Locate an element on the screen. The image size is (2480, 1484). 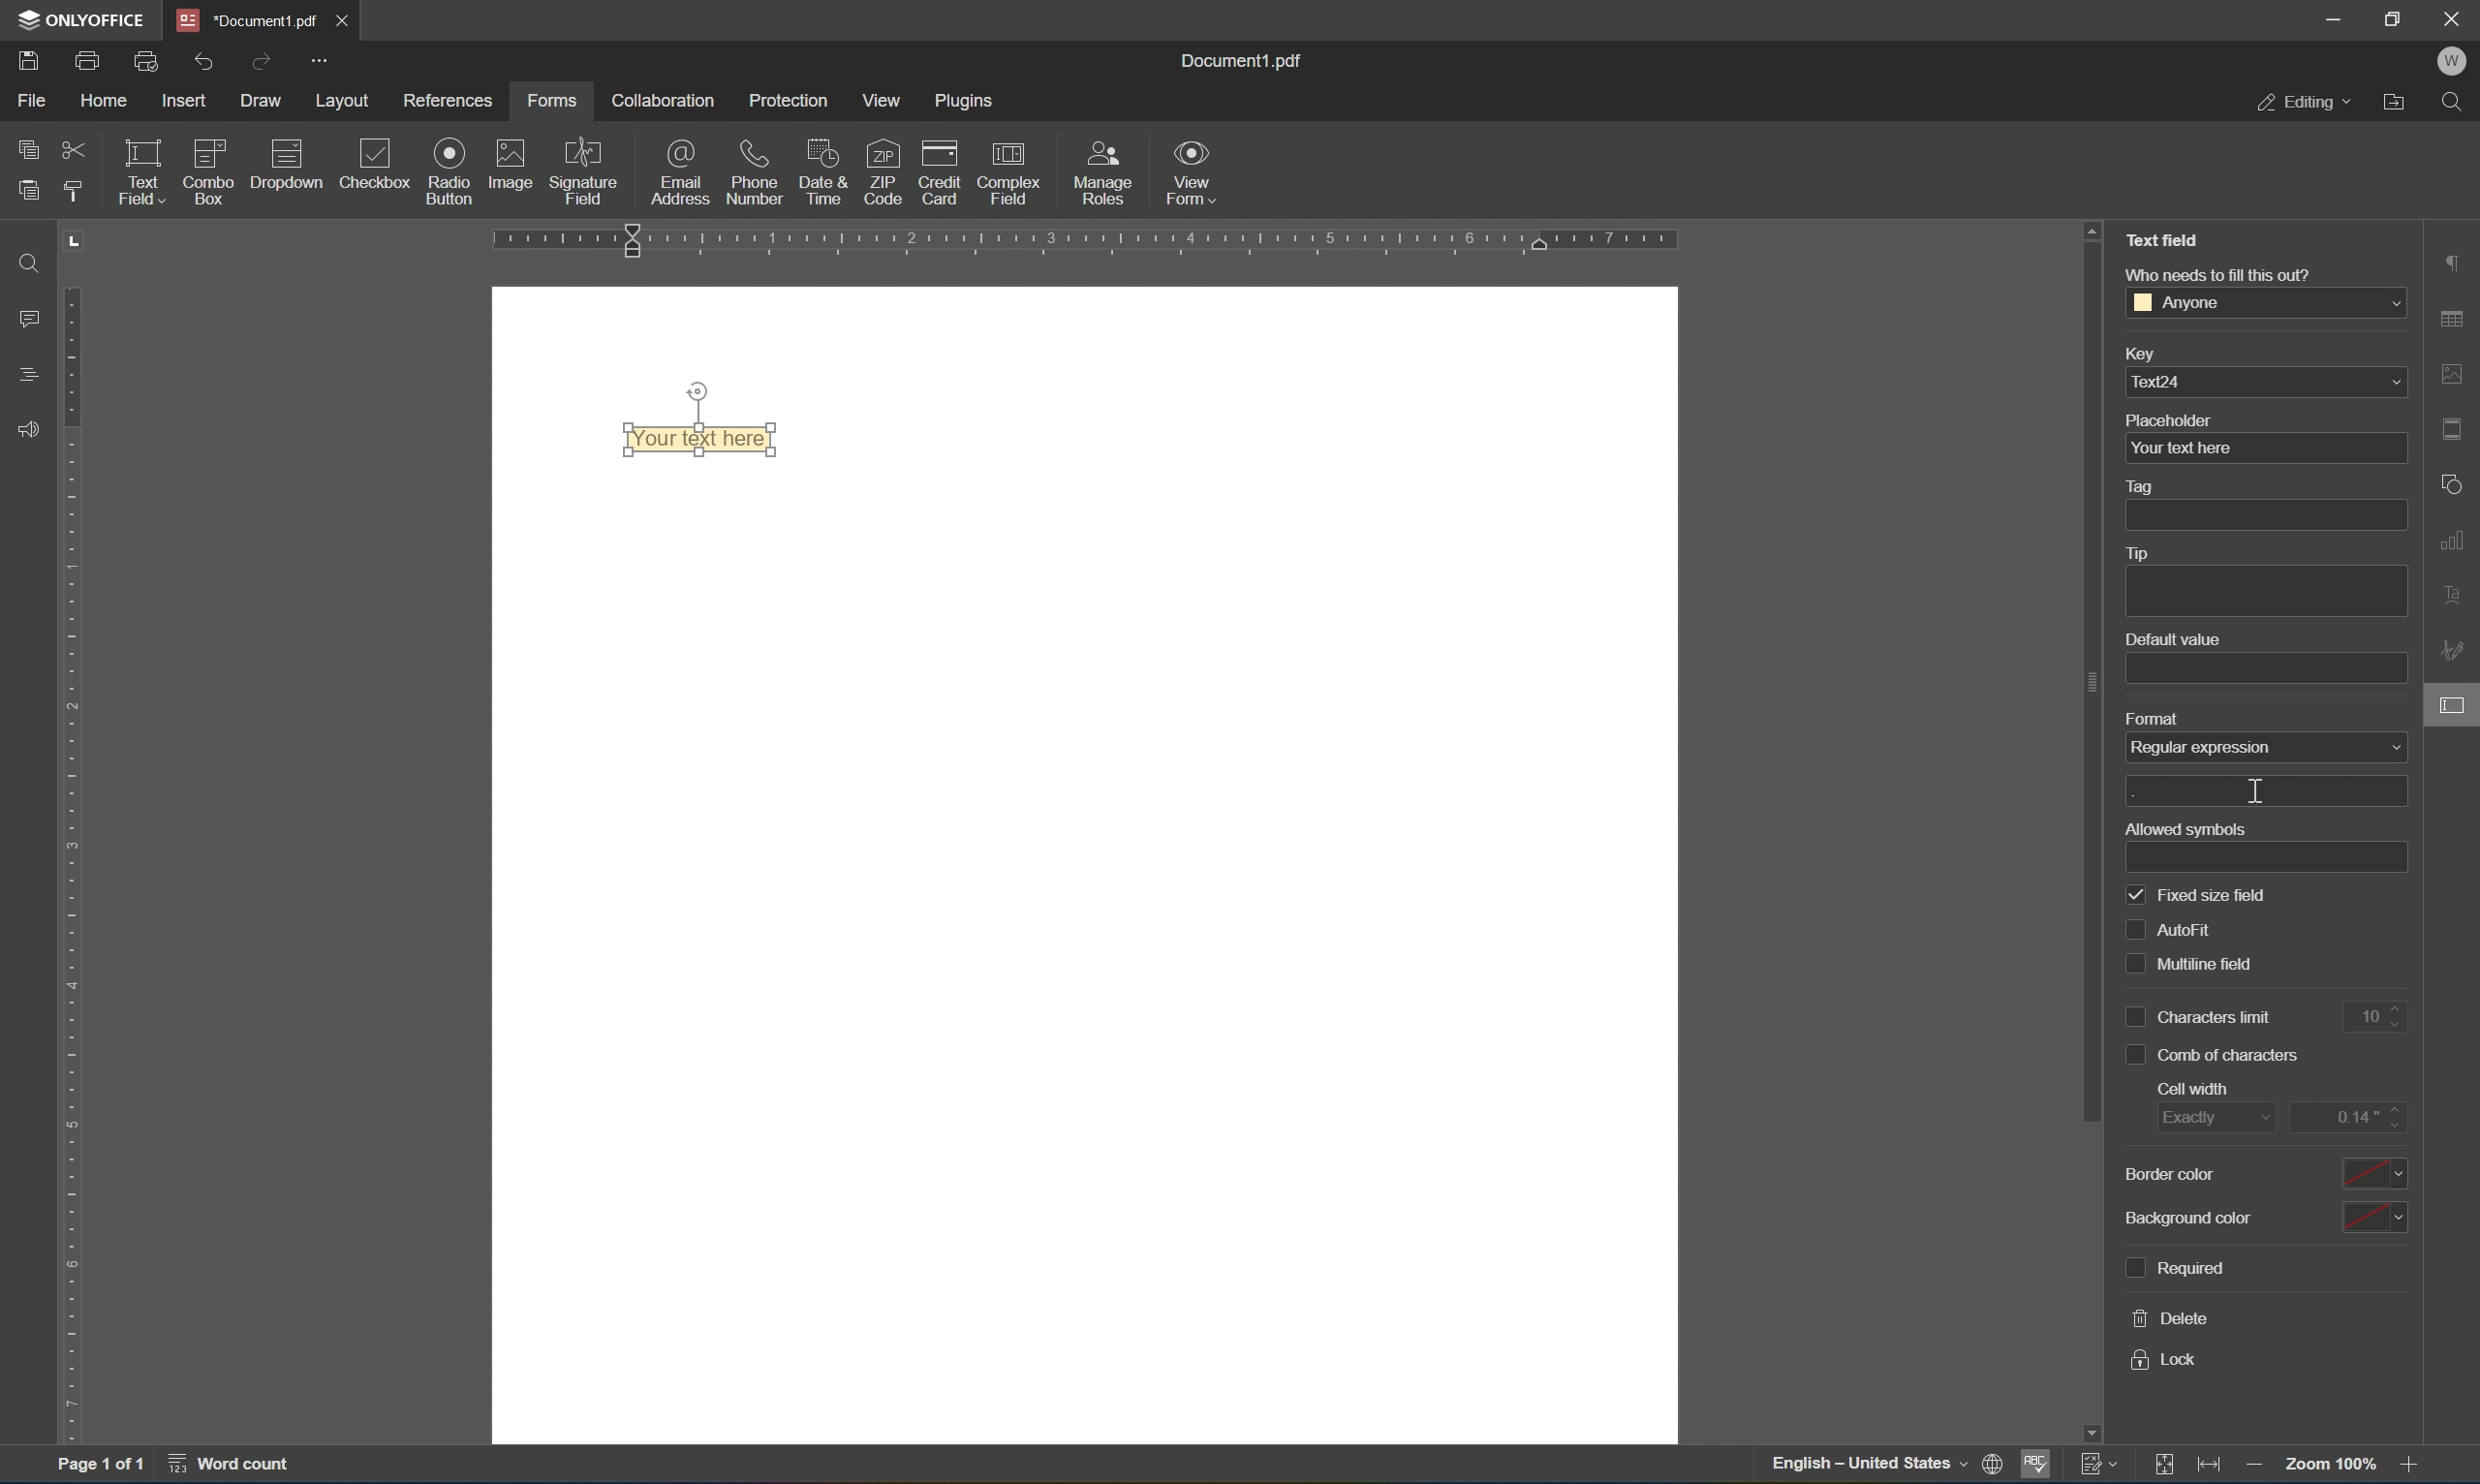
select border color is located at coordinates (2370, 1172).